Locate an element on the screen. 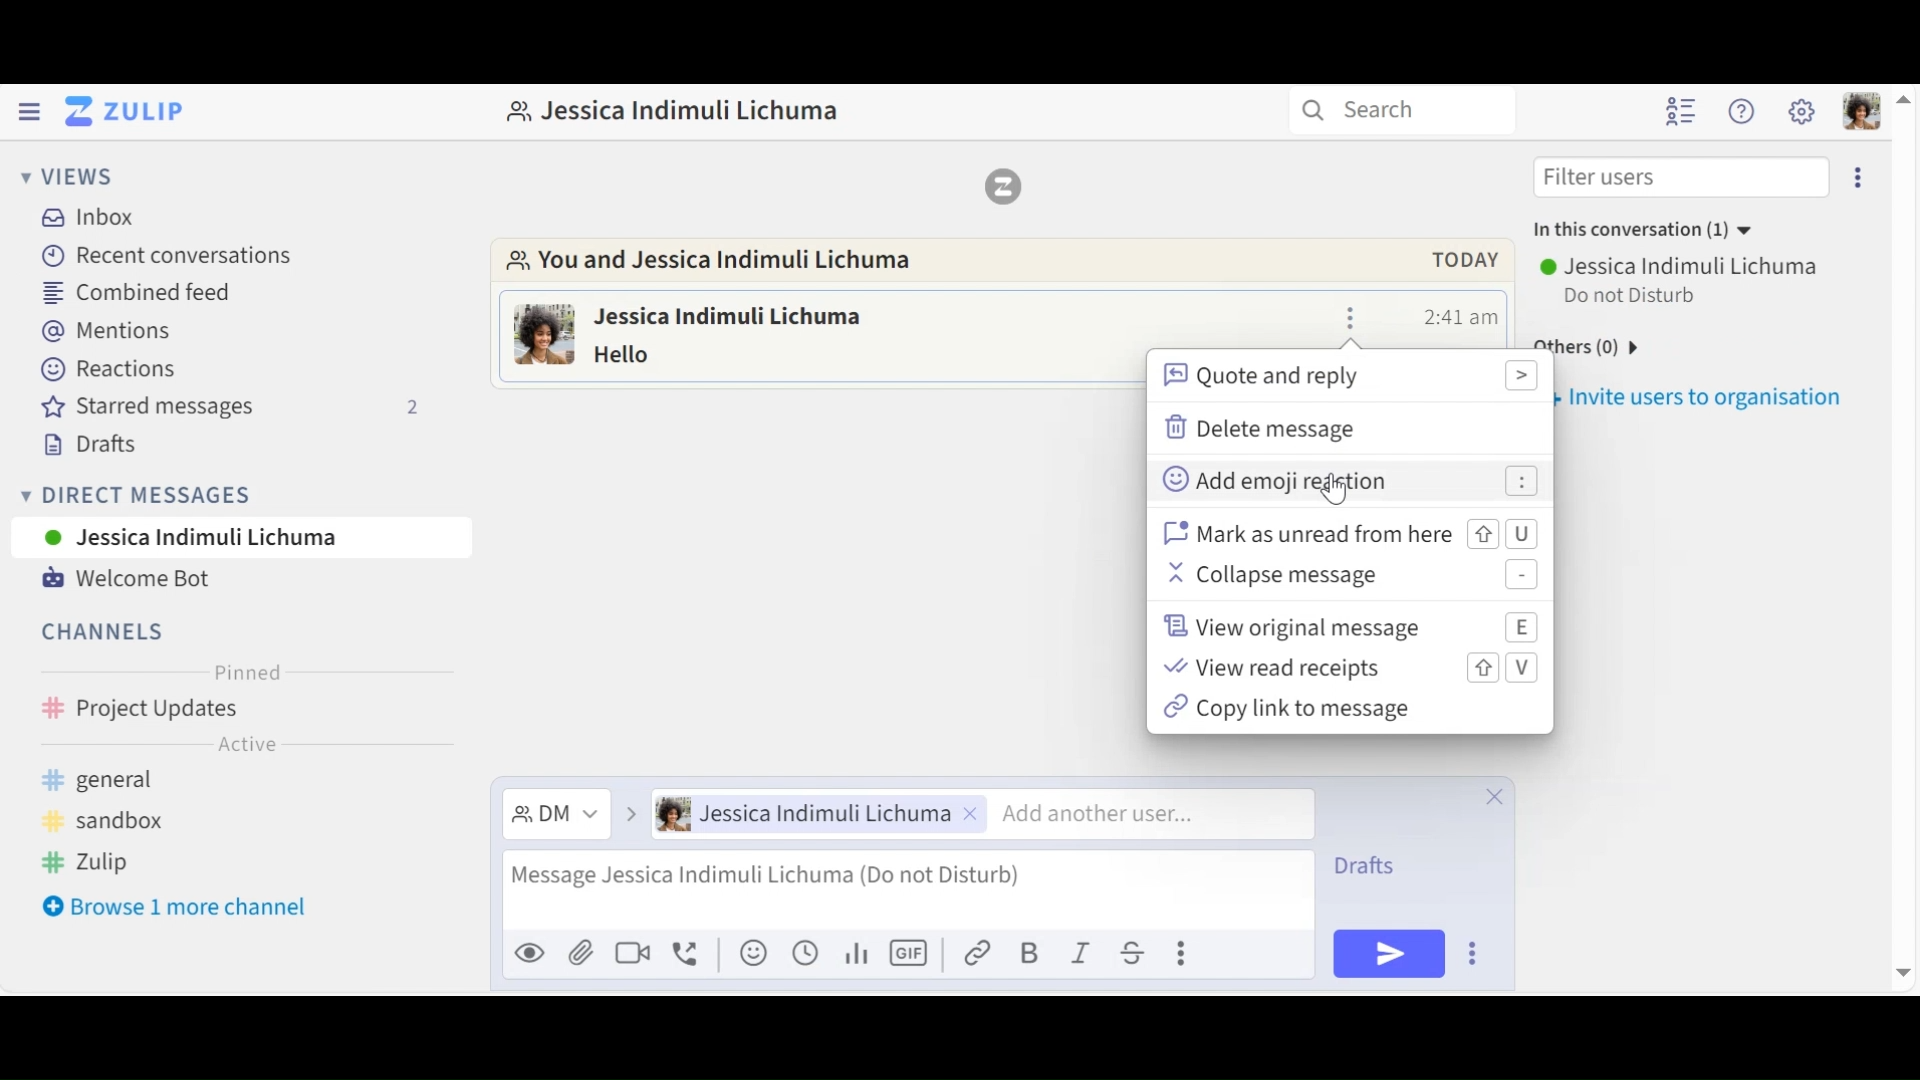  Copy link to mesage is located at coordinates (1295, 710).